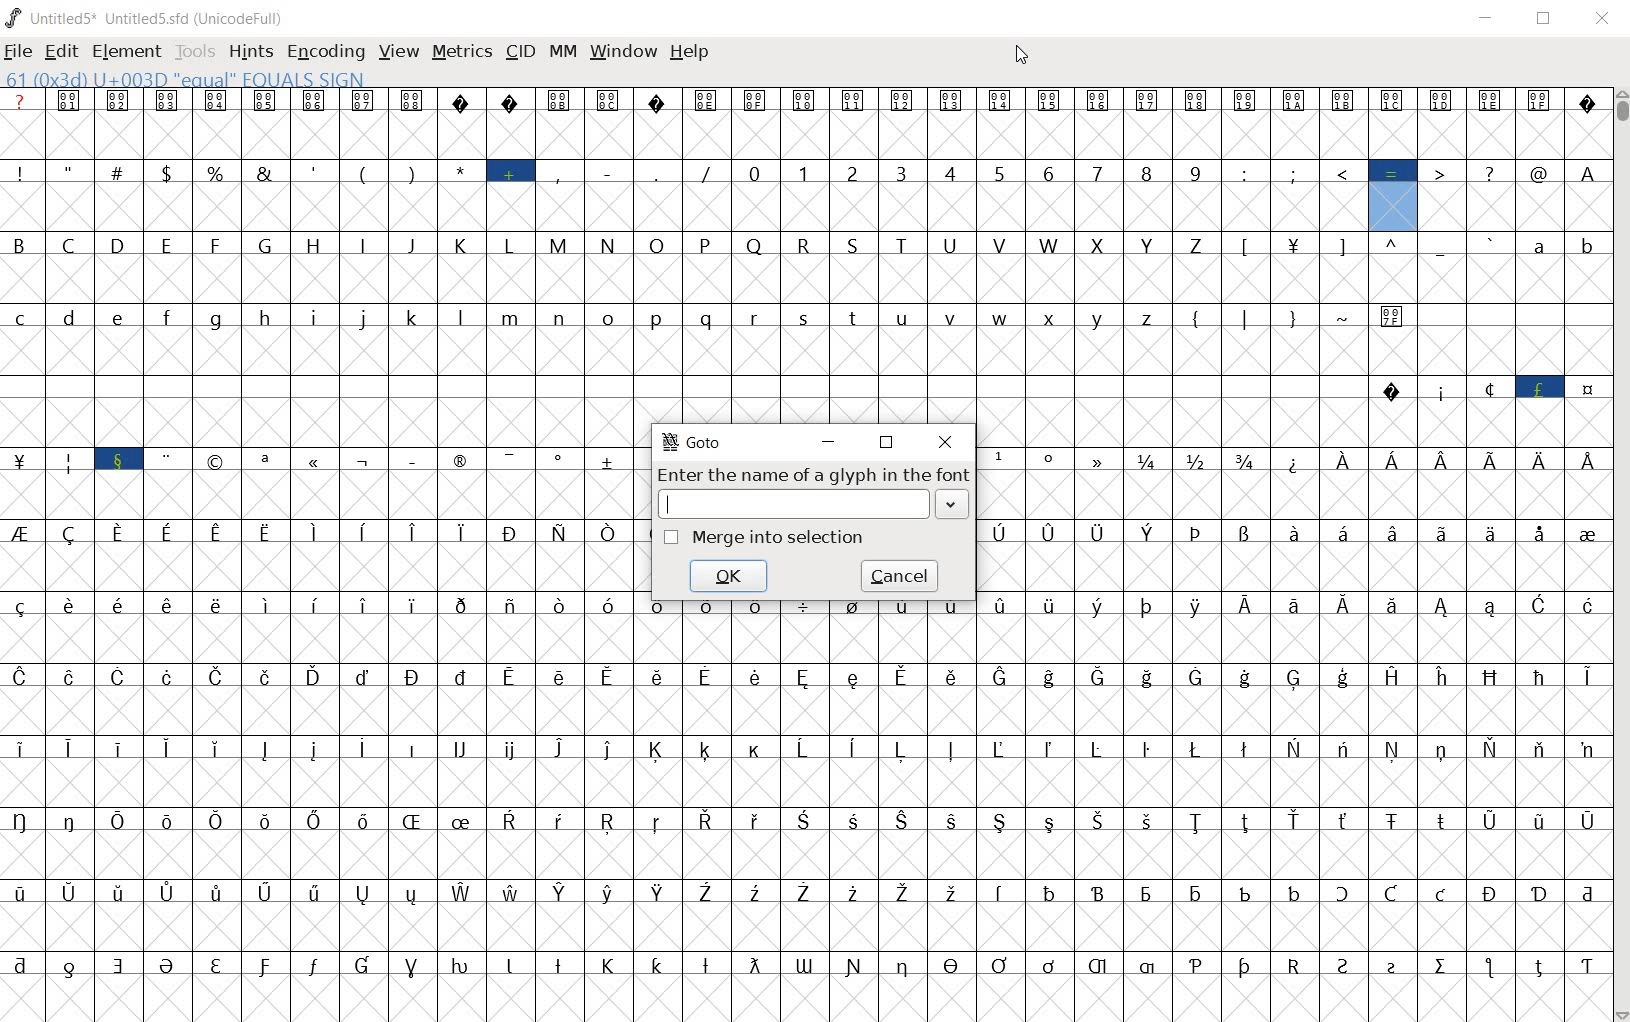 The height and width of the screenshot is (1022, 1630). What do you see at coordinates (396, 51) in the screenshot?
I see `view` at bounding box center [396, 51].